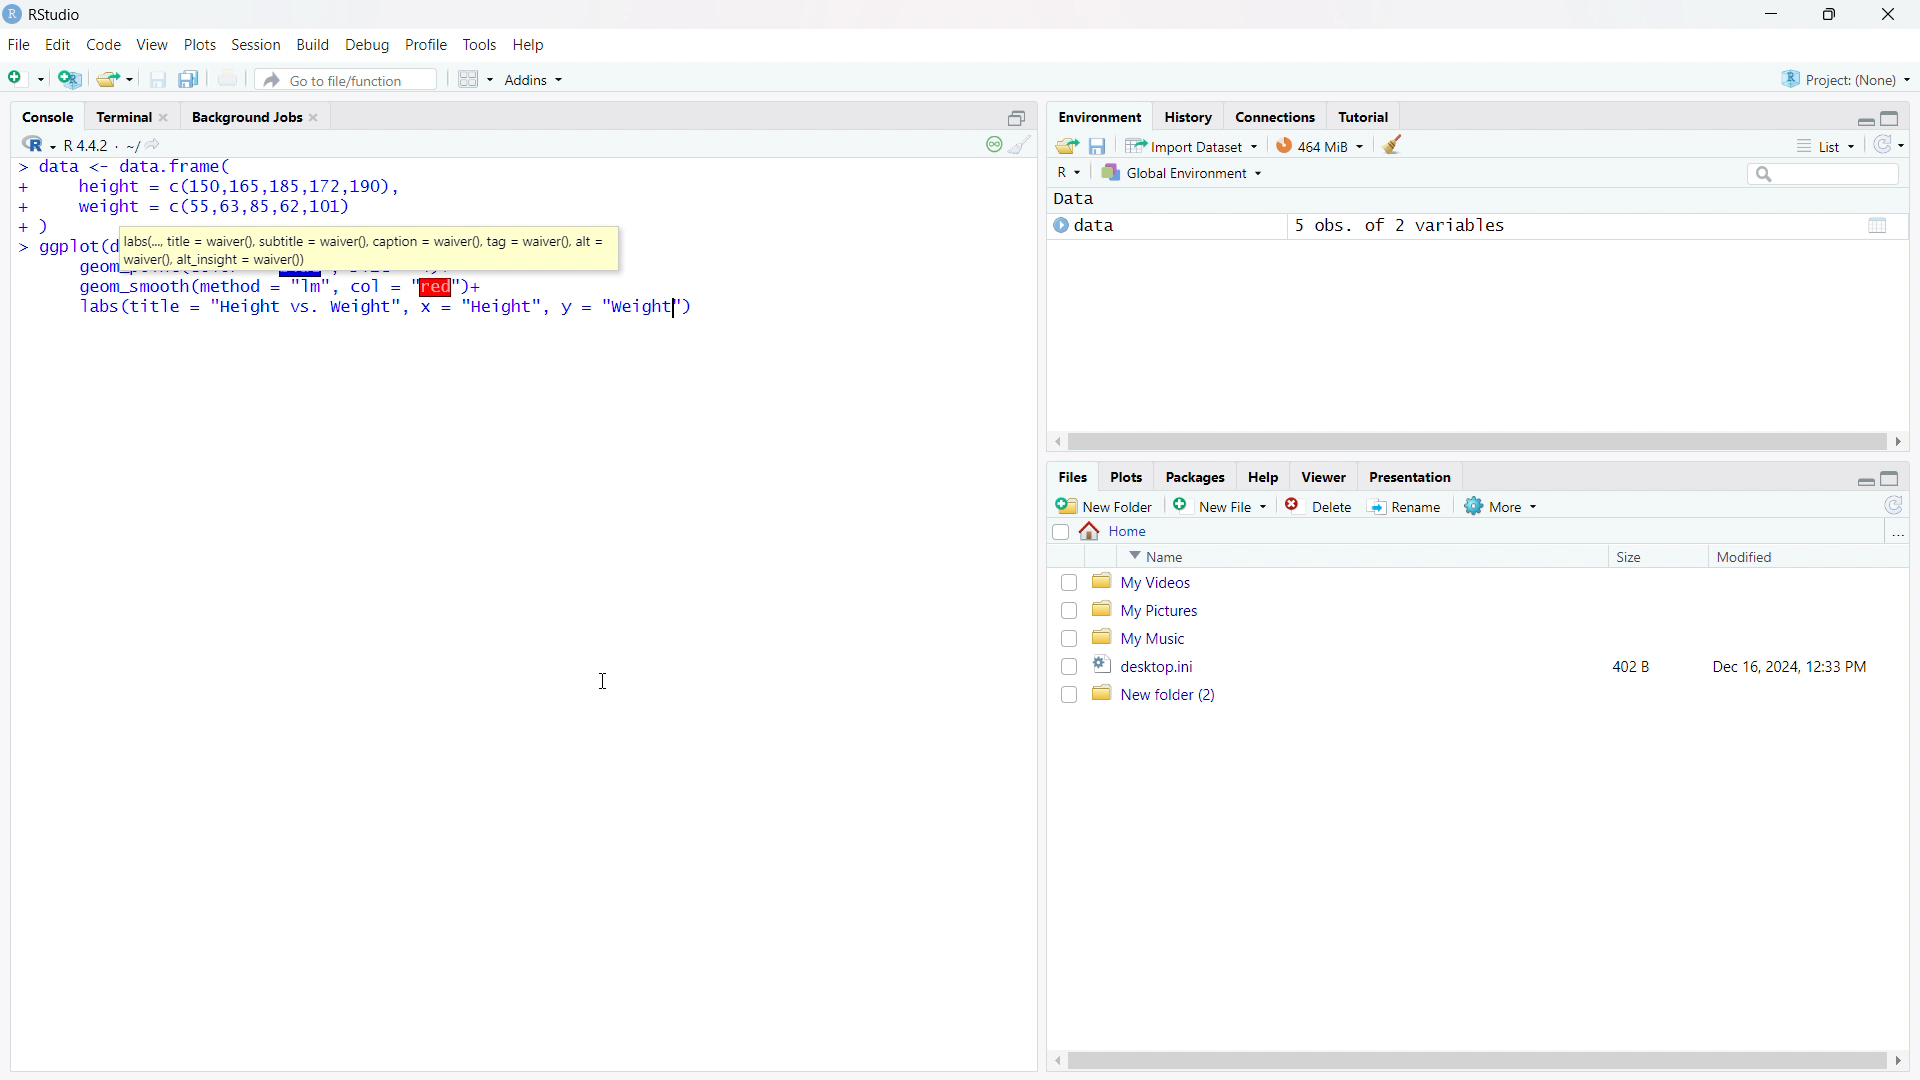  What do you see at coordinates (1067, 144) in the screenshot?
I see `load workspace` at bounding box center [1067, 144].